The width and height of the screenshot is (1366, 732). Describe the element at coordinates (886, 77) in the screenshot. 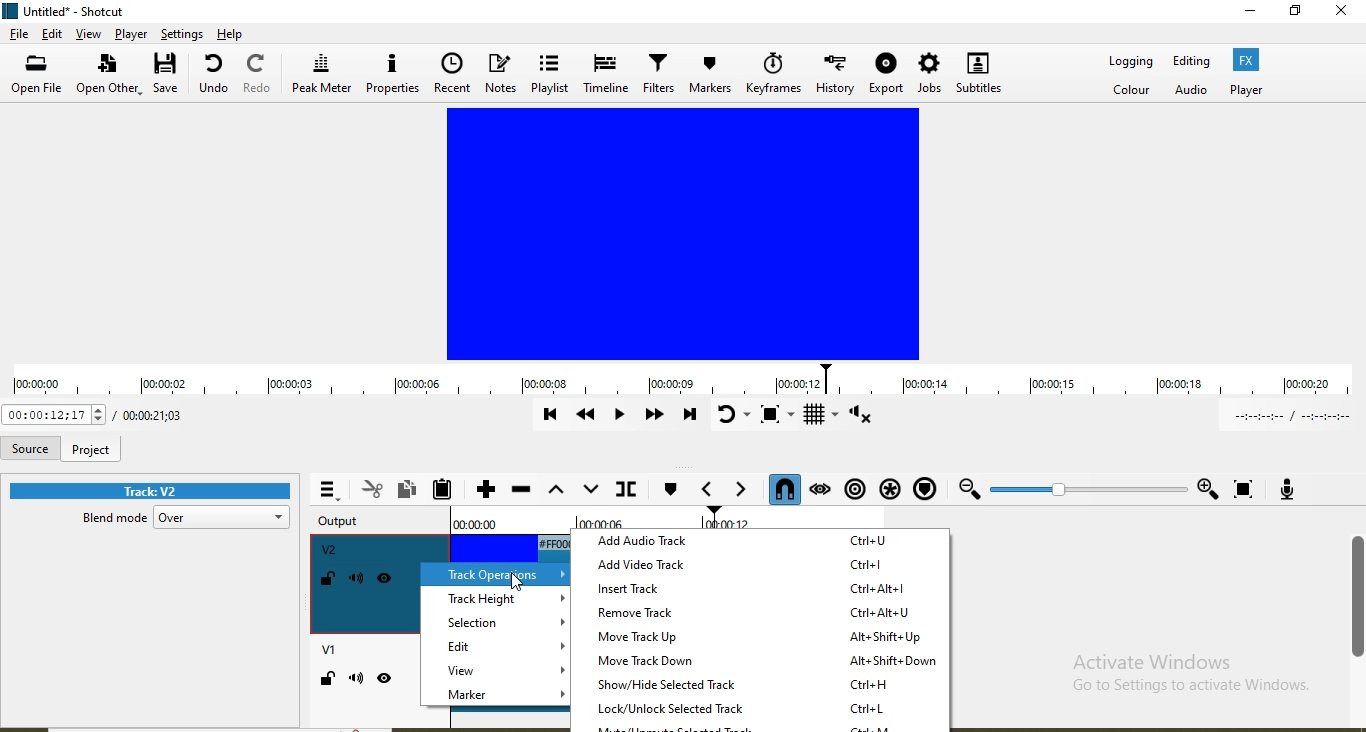

I see `Export` at that location.